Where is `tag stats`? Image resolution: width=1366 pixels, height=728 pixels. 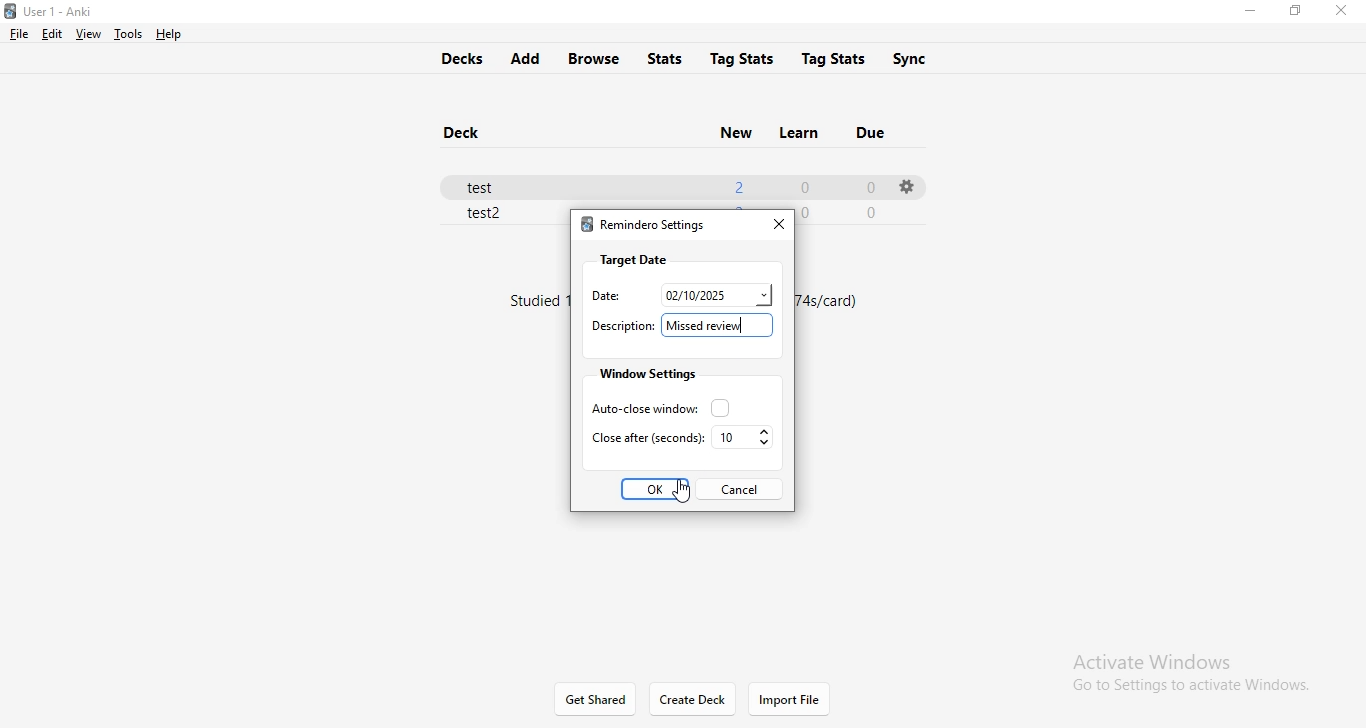 tag stats is located at coordinates (742, 57).